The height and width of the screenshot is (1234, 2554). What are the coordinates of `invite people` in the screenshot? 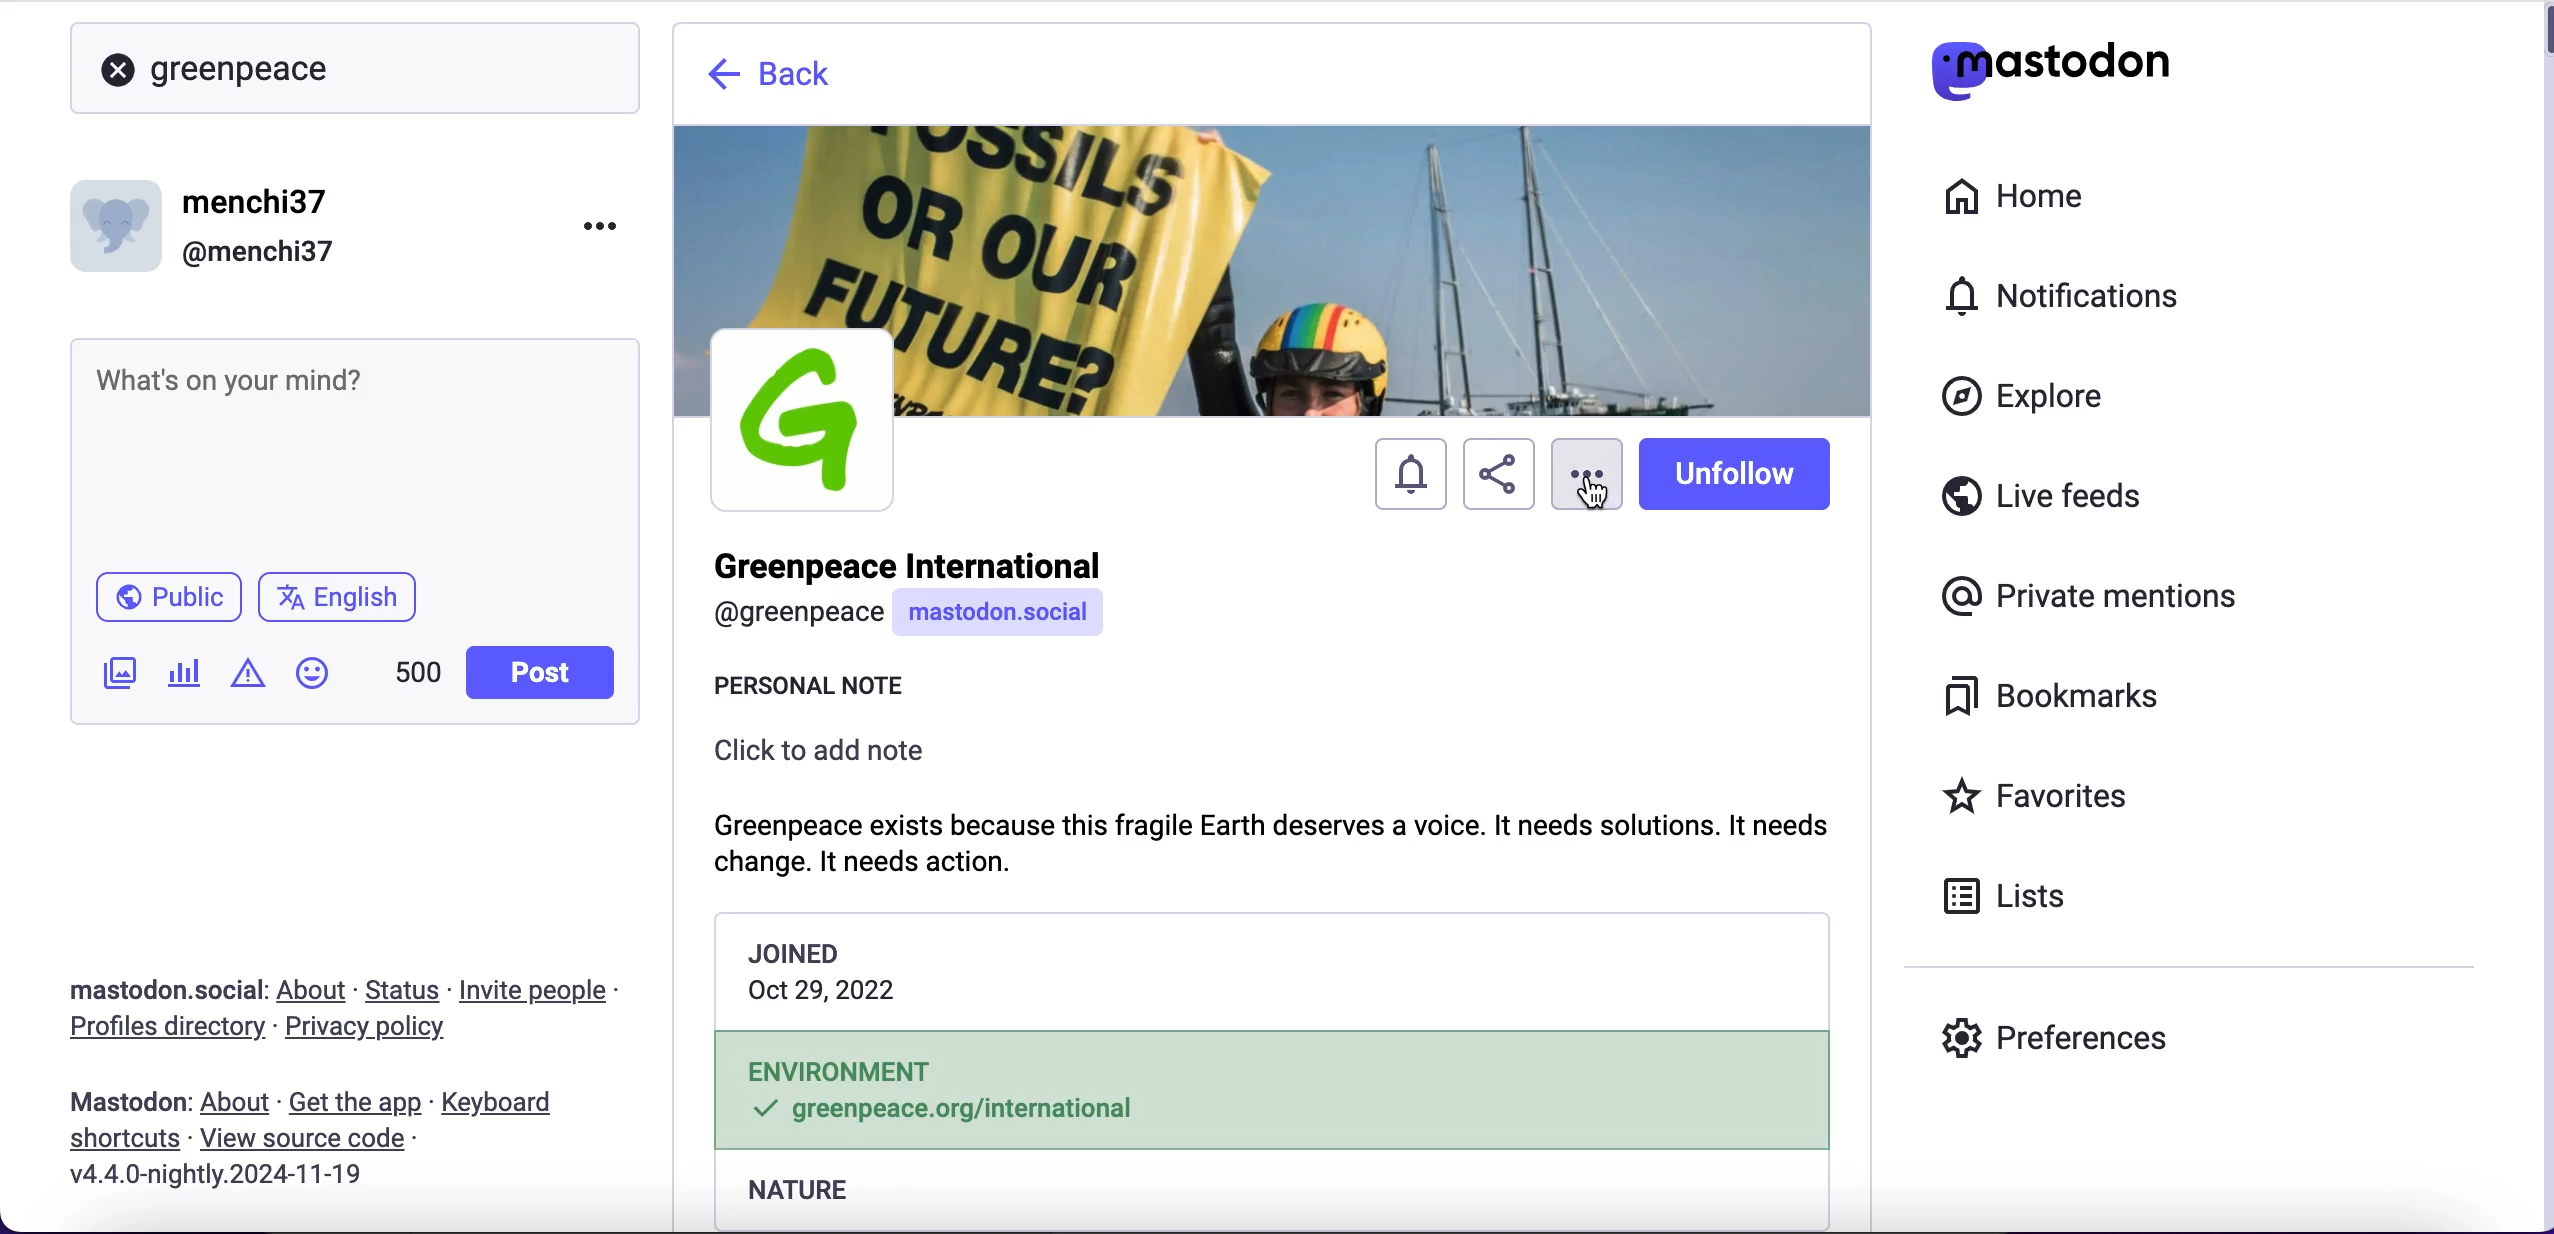 It's located at (544, 991).